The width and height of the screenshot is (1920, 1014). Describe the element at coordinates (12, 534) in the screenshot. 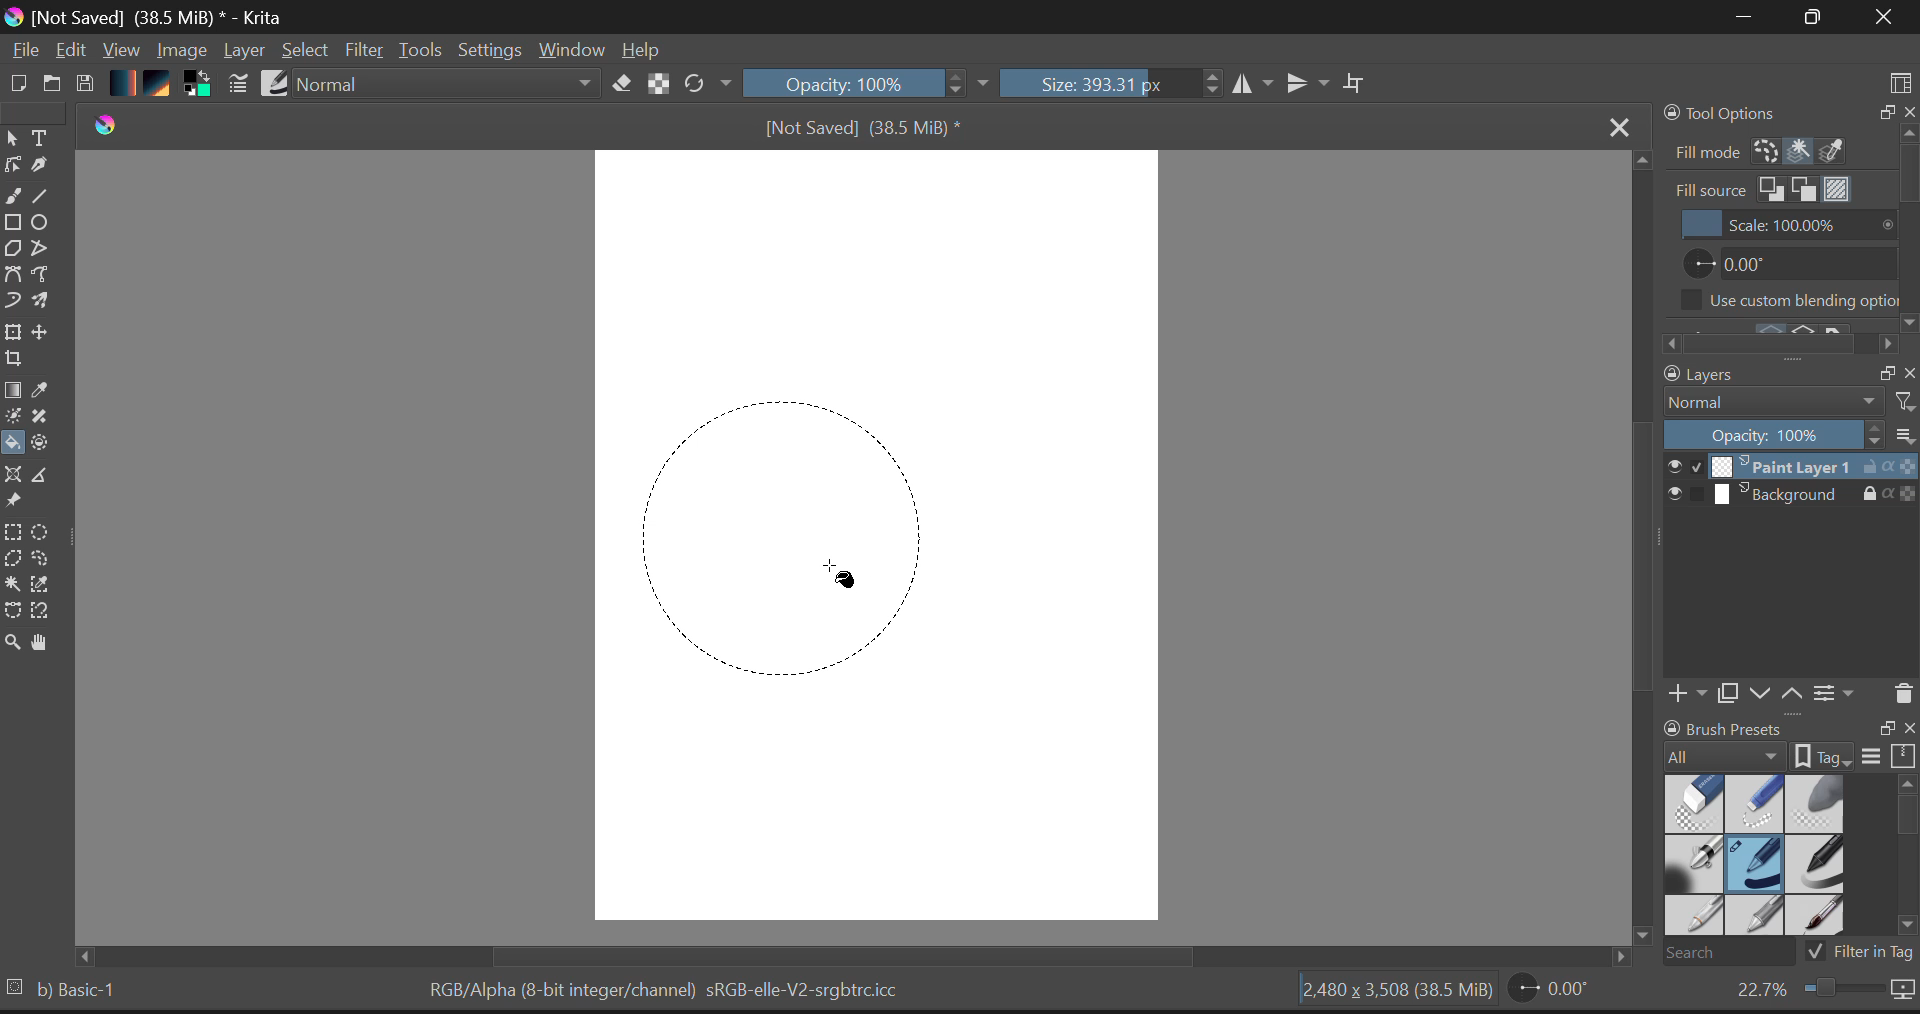

I see `Rectangle Selection` at that location.